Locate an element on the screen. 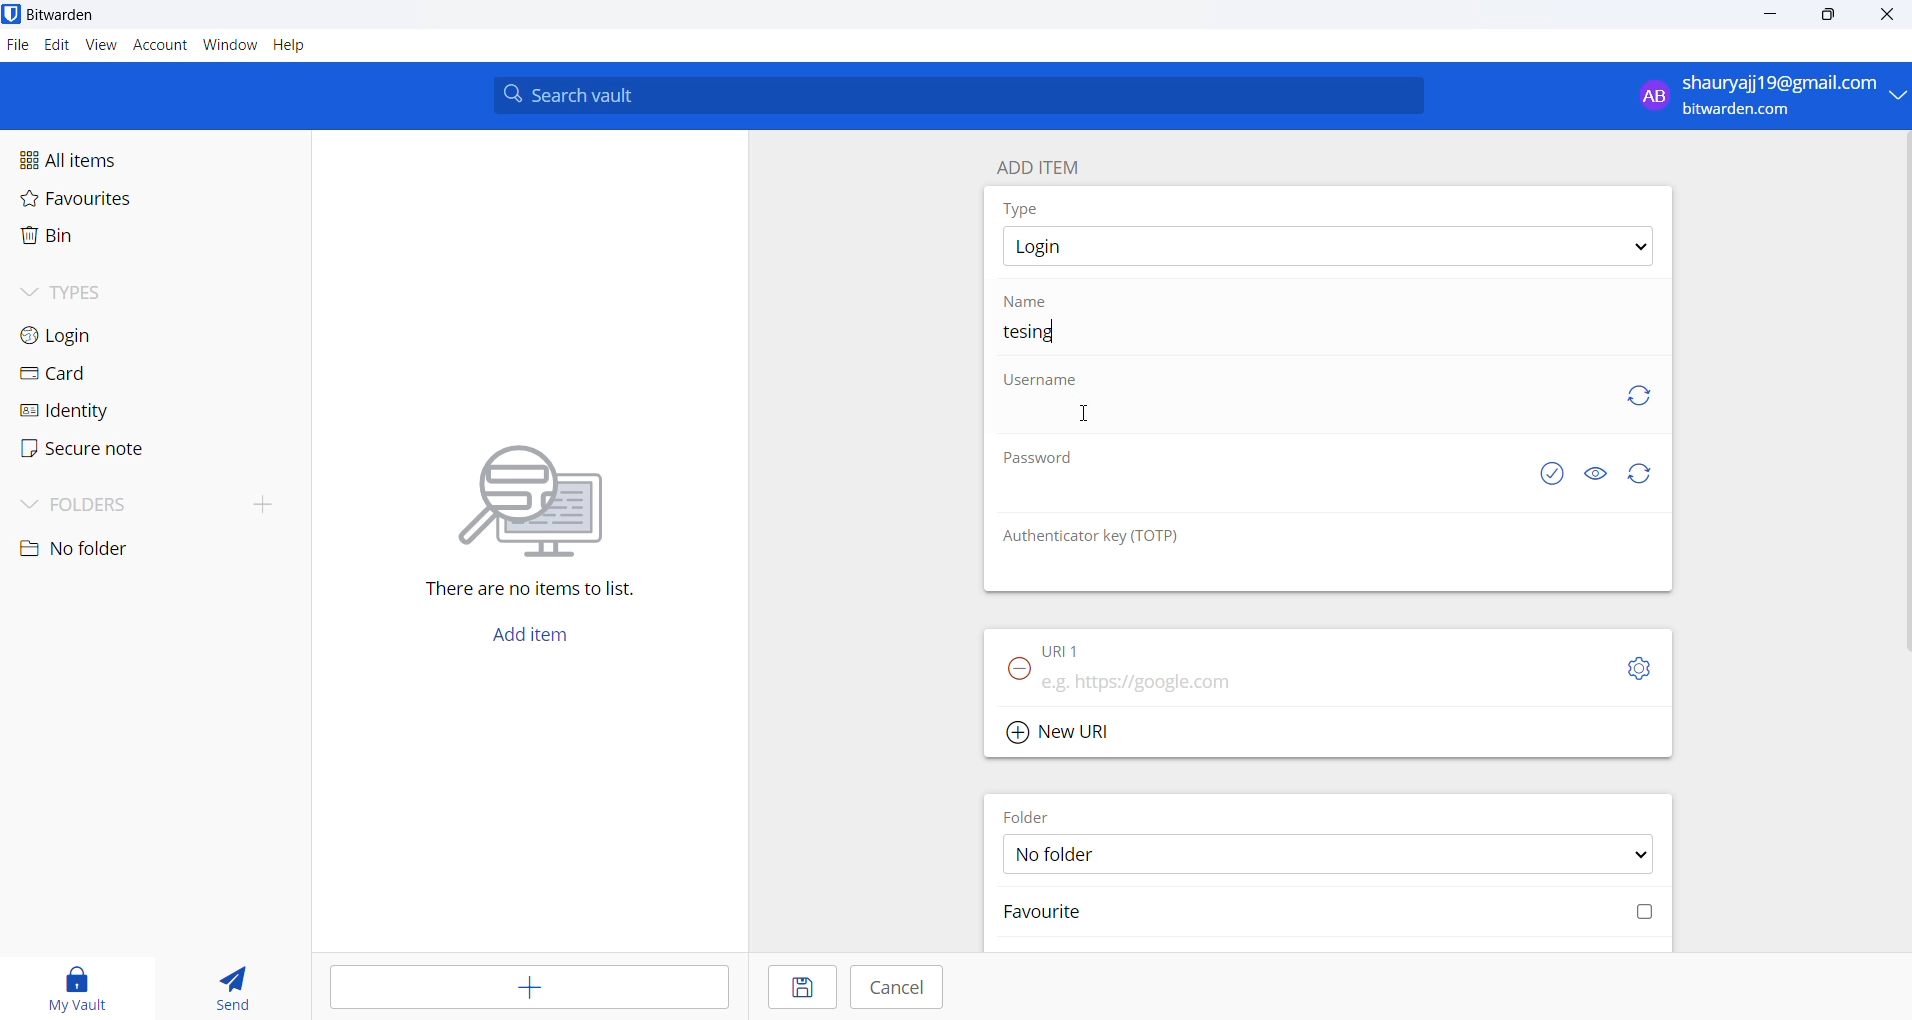 The width and height of the screenshot is (1912, 1020). Item type options dropdown is located at coordinates (1326, 247).